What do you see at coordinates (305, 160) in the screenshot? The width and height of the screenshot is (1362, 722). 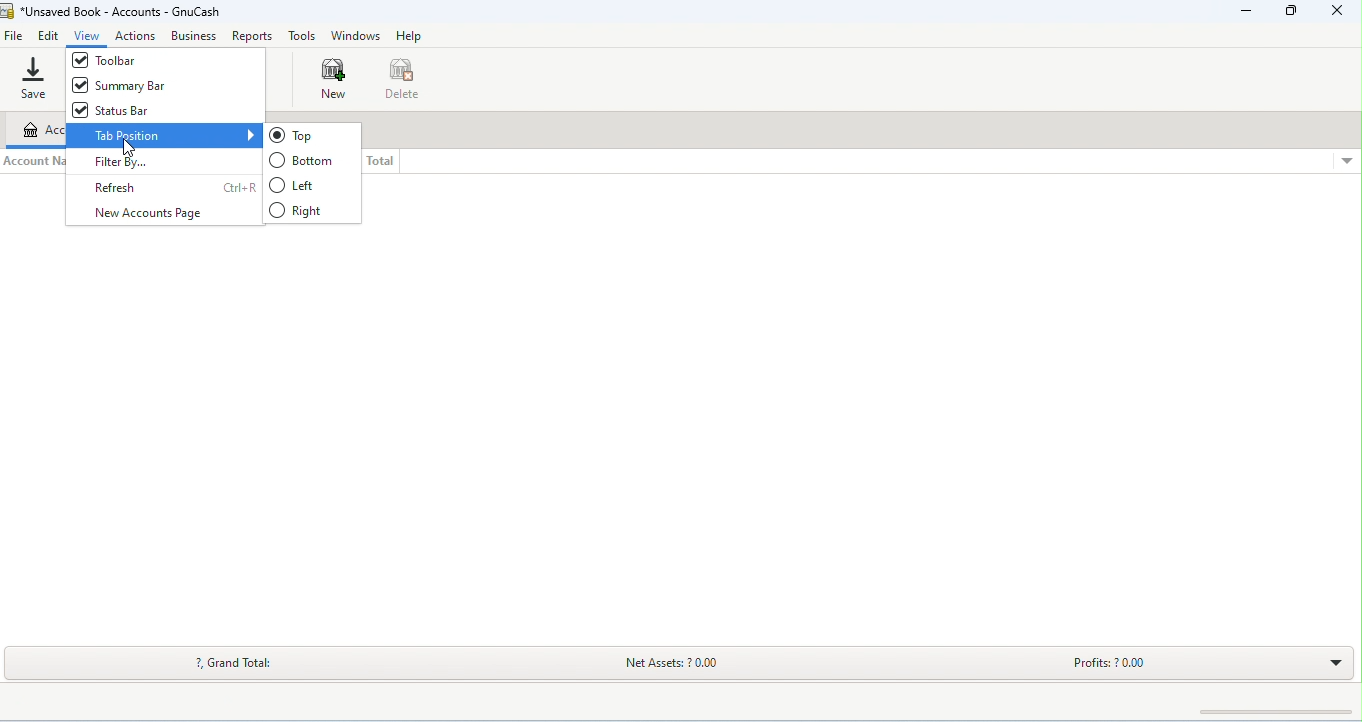 I see `bottom` at bounding box center [305, 160].